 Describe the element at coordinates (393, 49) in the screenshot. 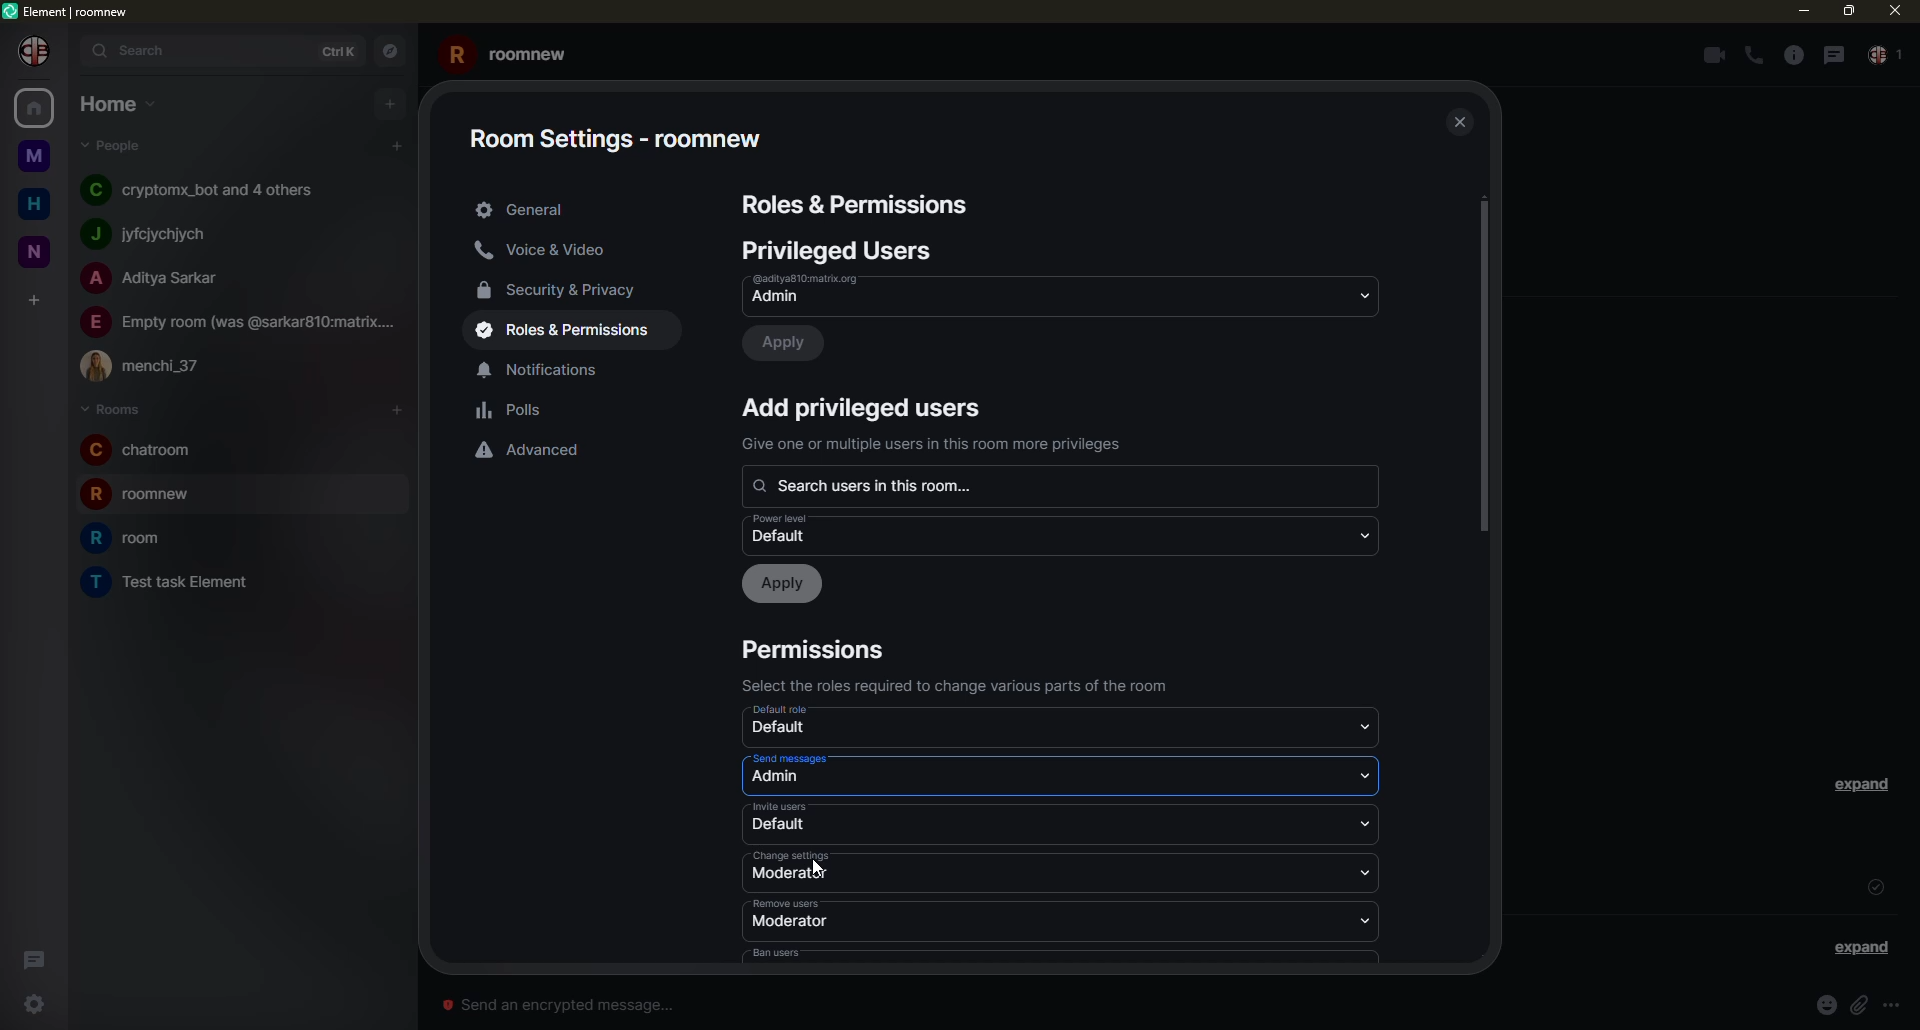

I see `navigator` at that location.